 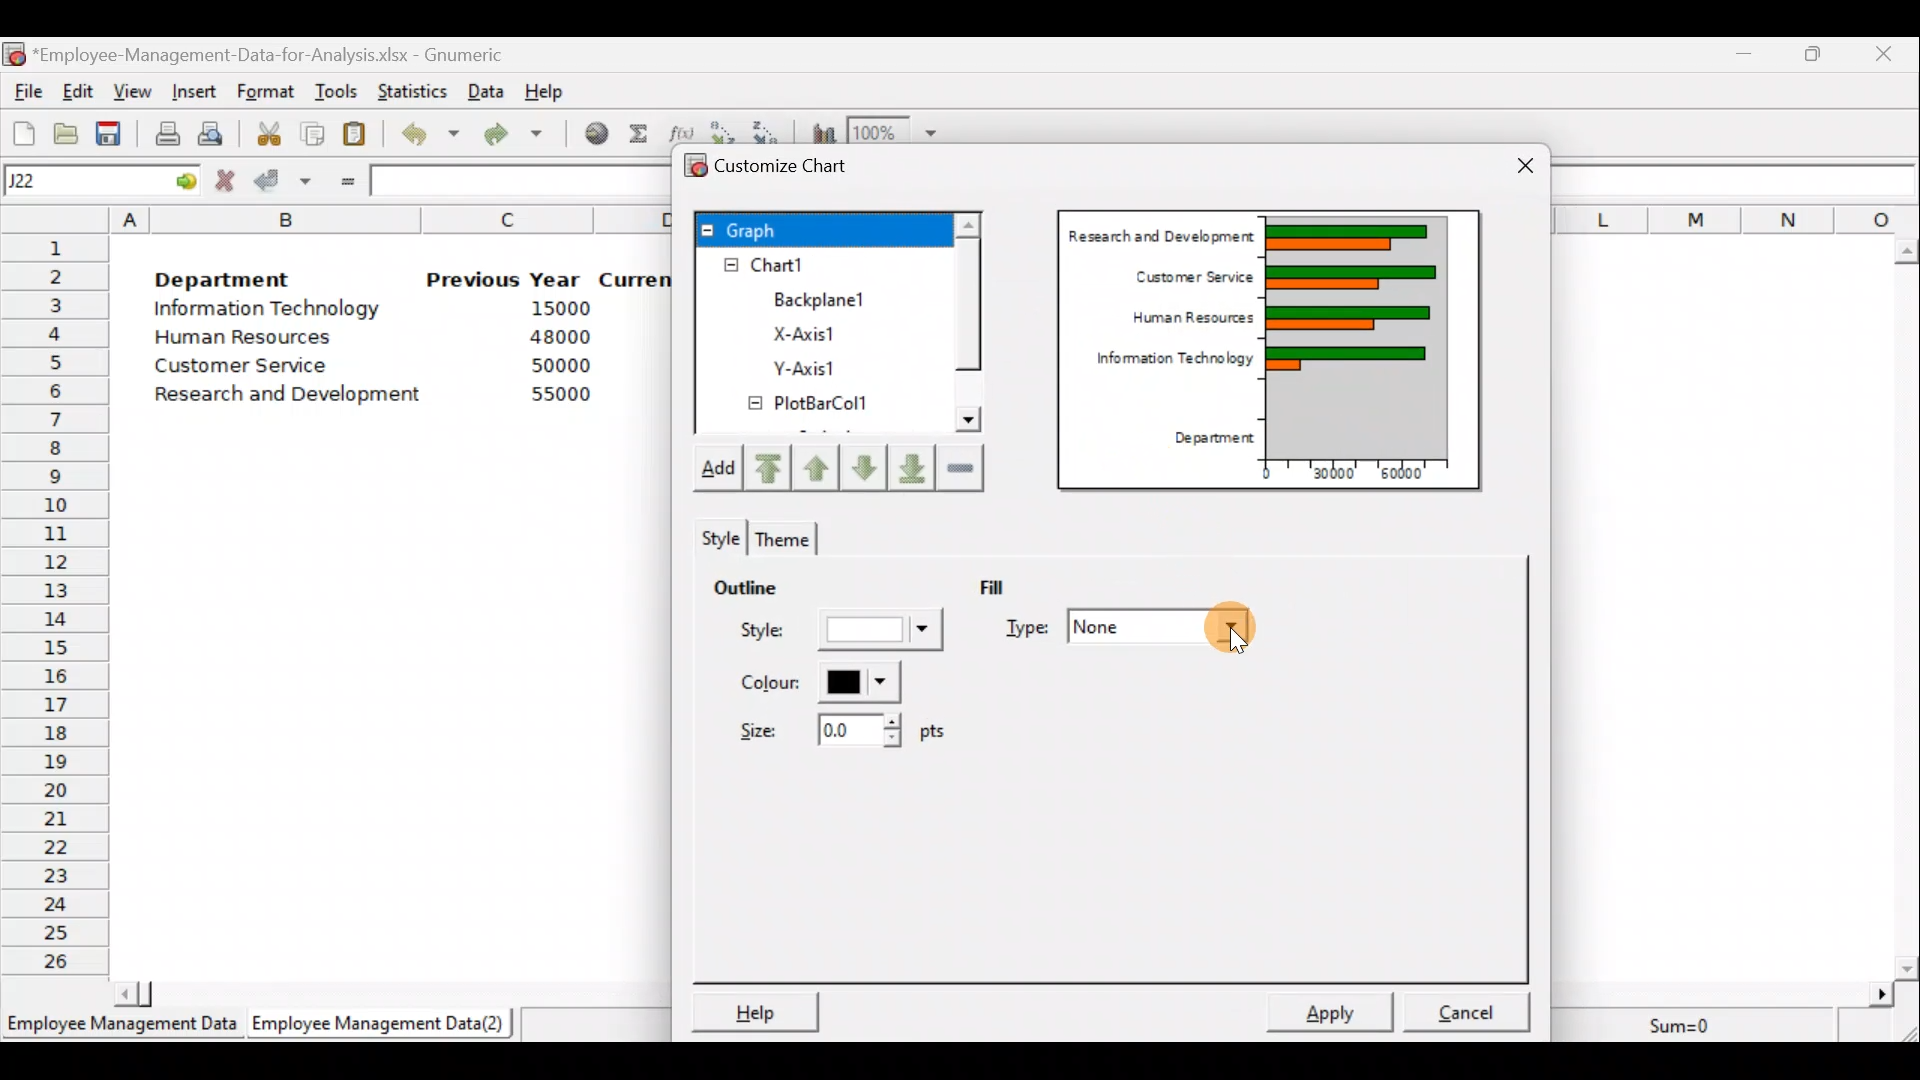 I want to click on Research and development, so click(x=289, y=392).